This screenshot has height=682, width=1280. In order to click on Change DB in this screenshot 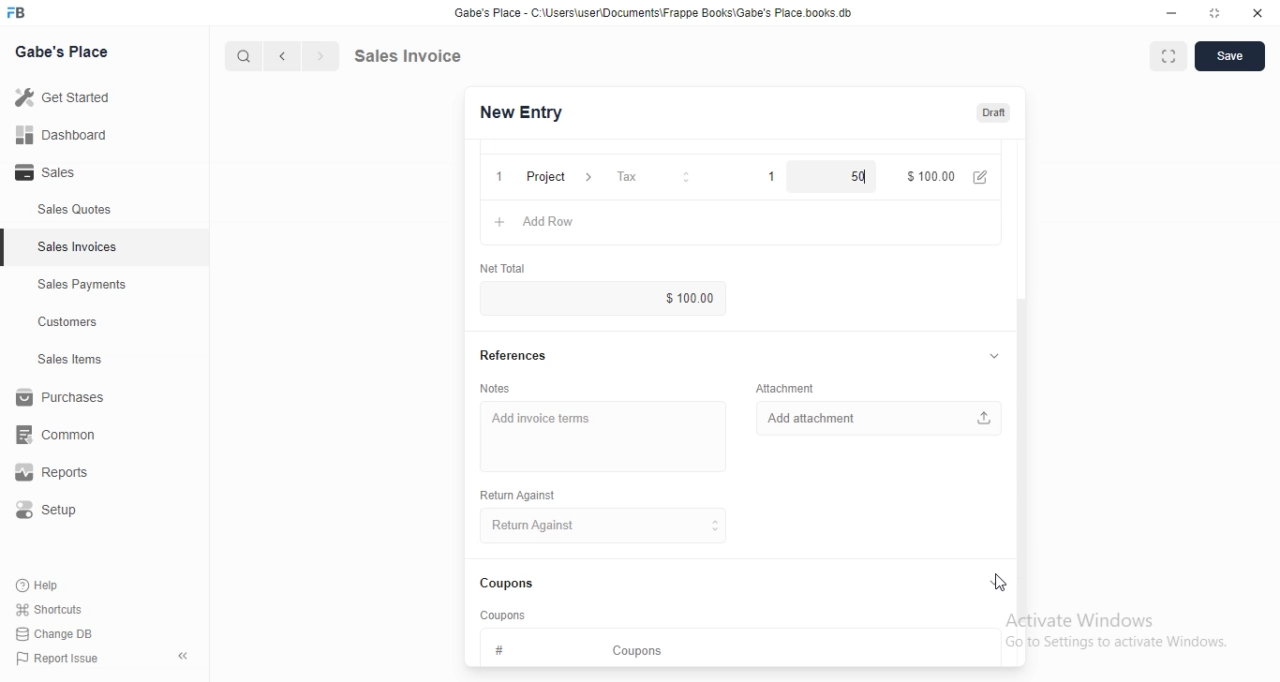, I will do `click(58, 635)`.